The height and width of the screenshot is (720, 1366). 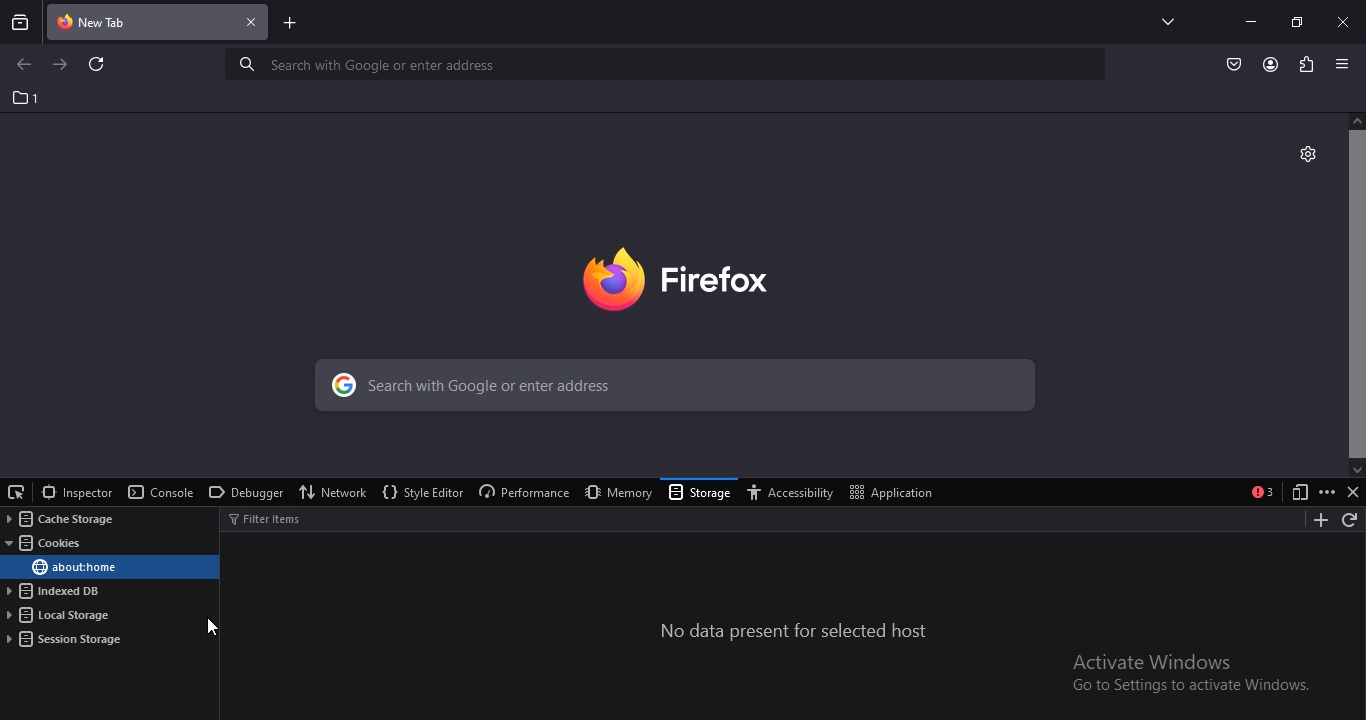 What do you see at coordinates (76, 492) in the screenshot?
I see `inspector` at bounding box center [76, 492].